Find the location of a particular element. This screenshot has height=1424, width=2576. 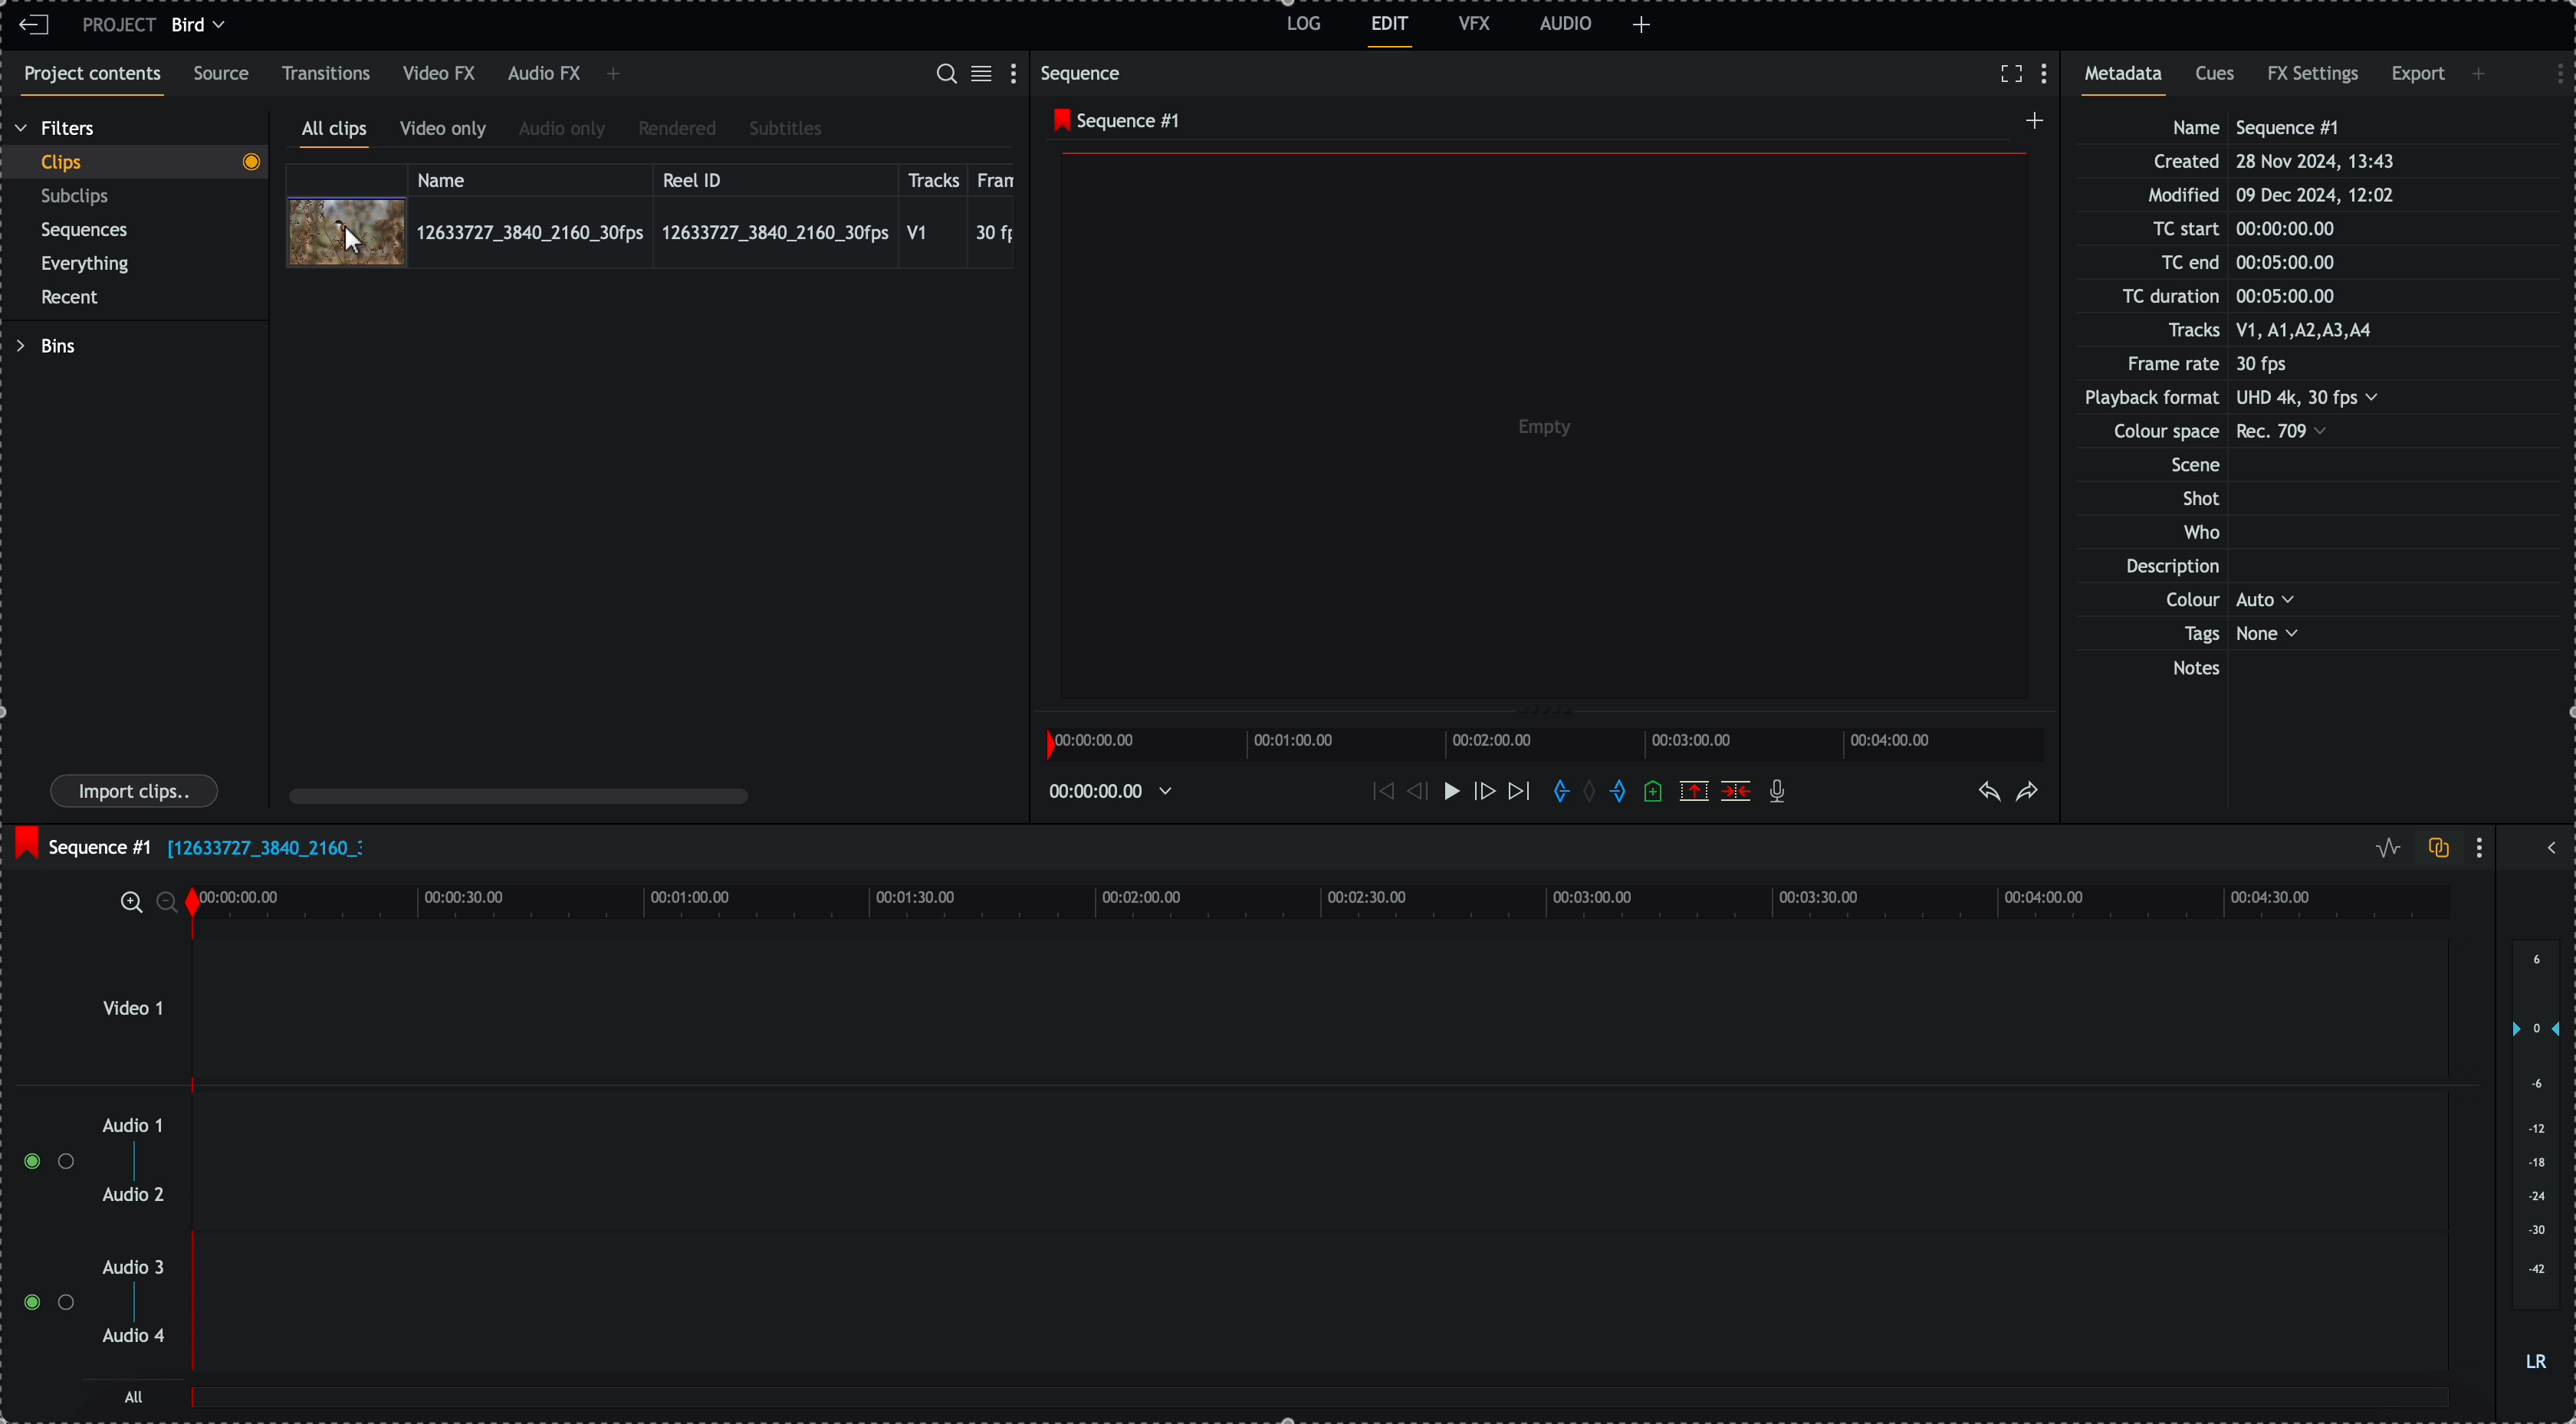

zoom ouy is located at coordinates (169, 902).